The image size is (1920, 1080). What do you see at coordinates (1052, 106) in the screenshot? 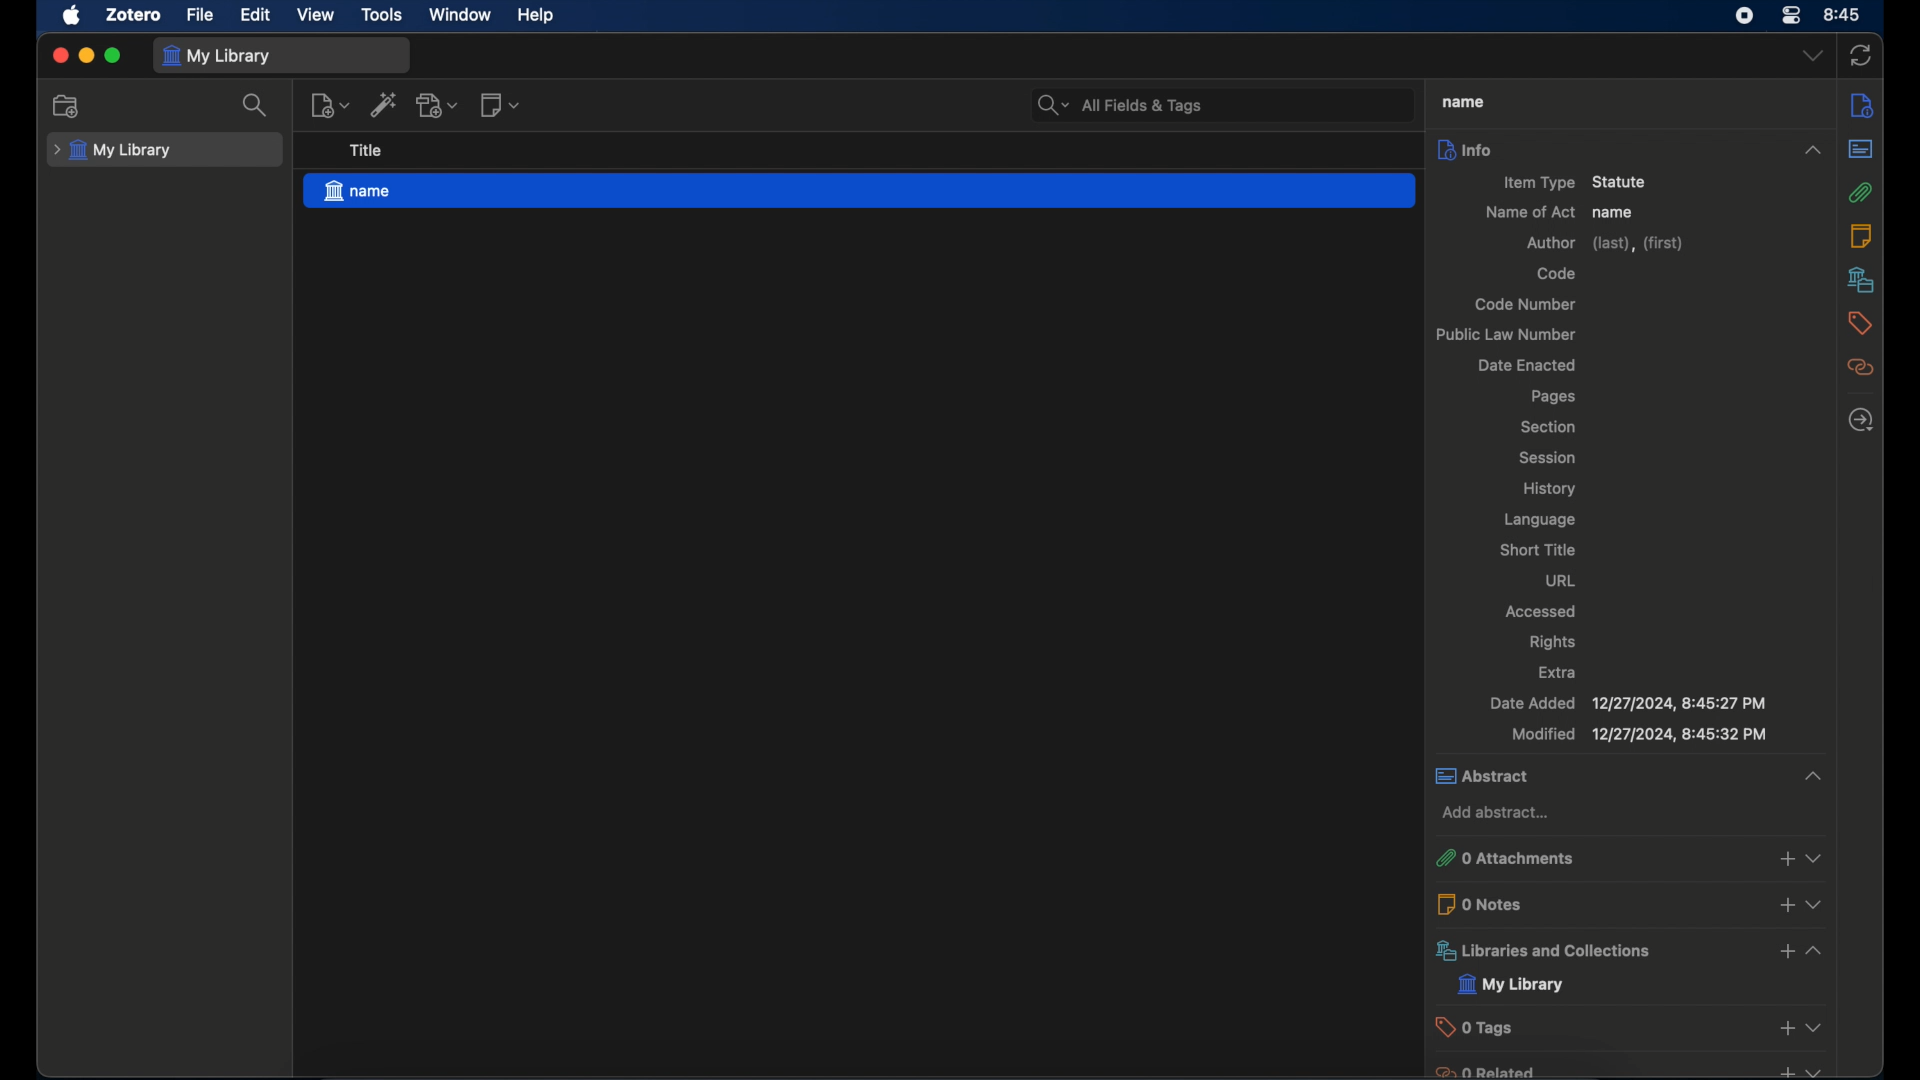
I see `search dropdown` at bounding box center [1052, 106].